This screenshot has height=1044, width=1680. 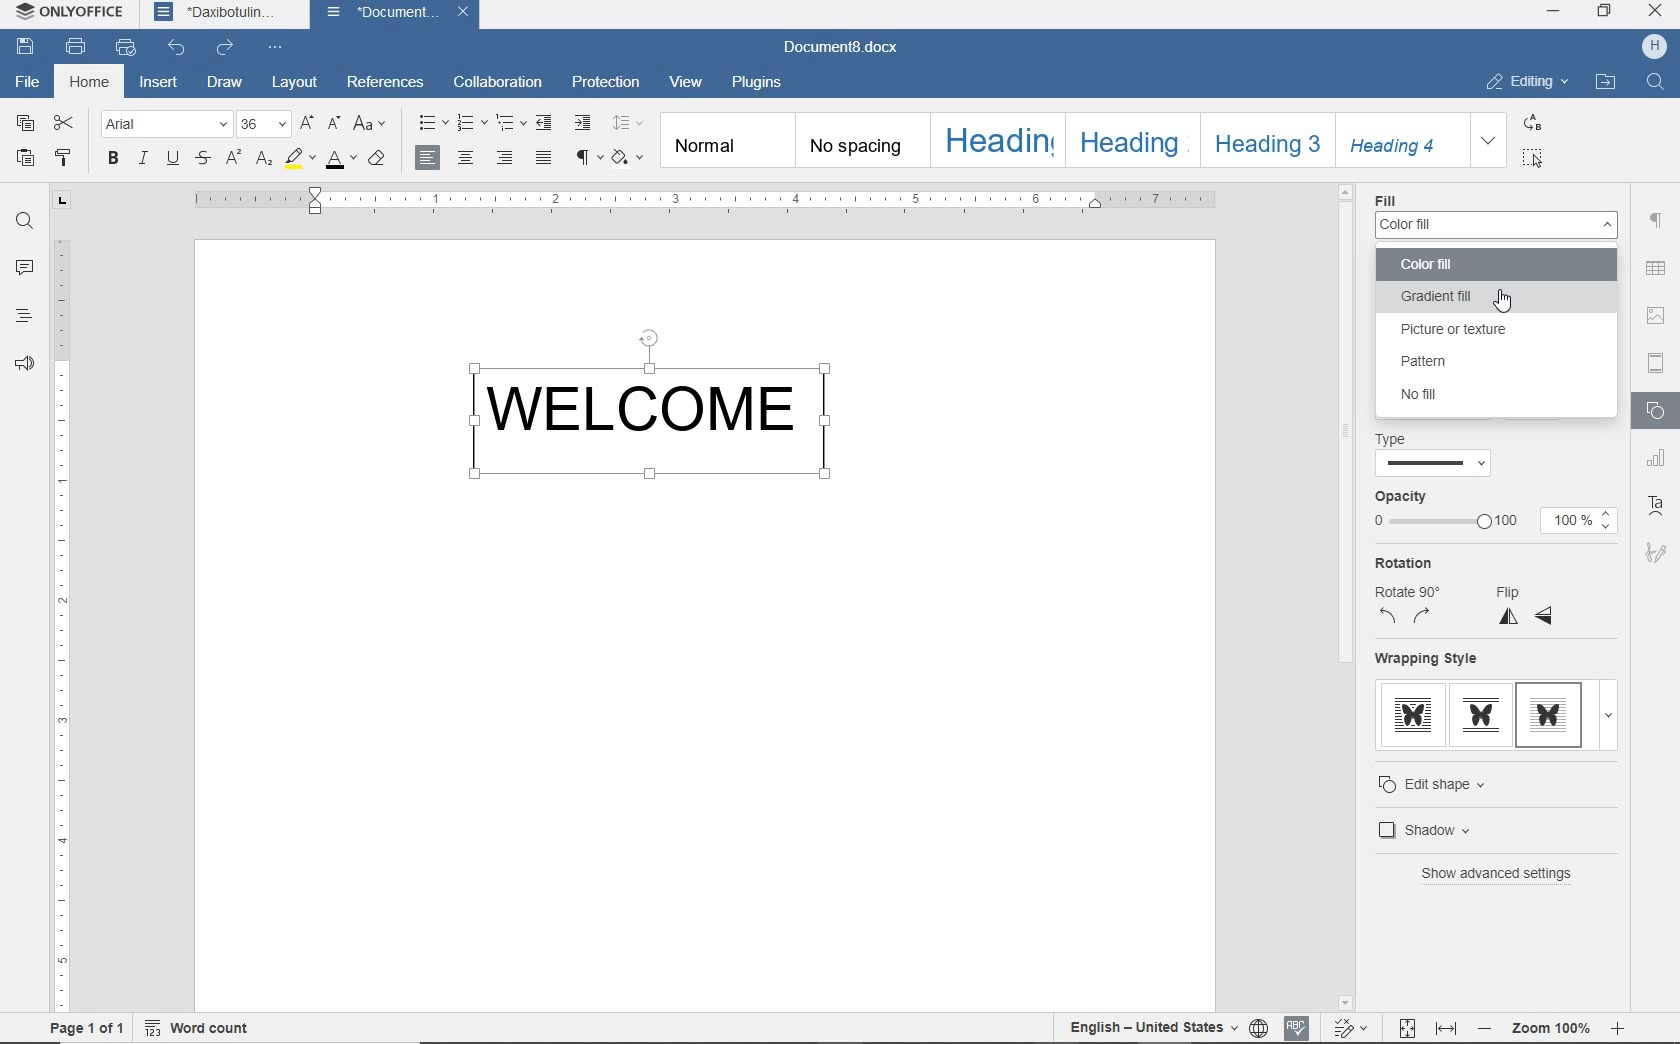 What do you see at coordinates (1260, 1029) in the screenshot?
I see `SET DOCUMENT LANGUAGE` at bounding box center [1260, 1029].